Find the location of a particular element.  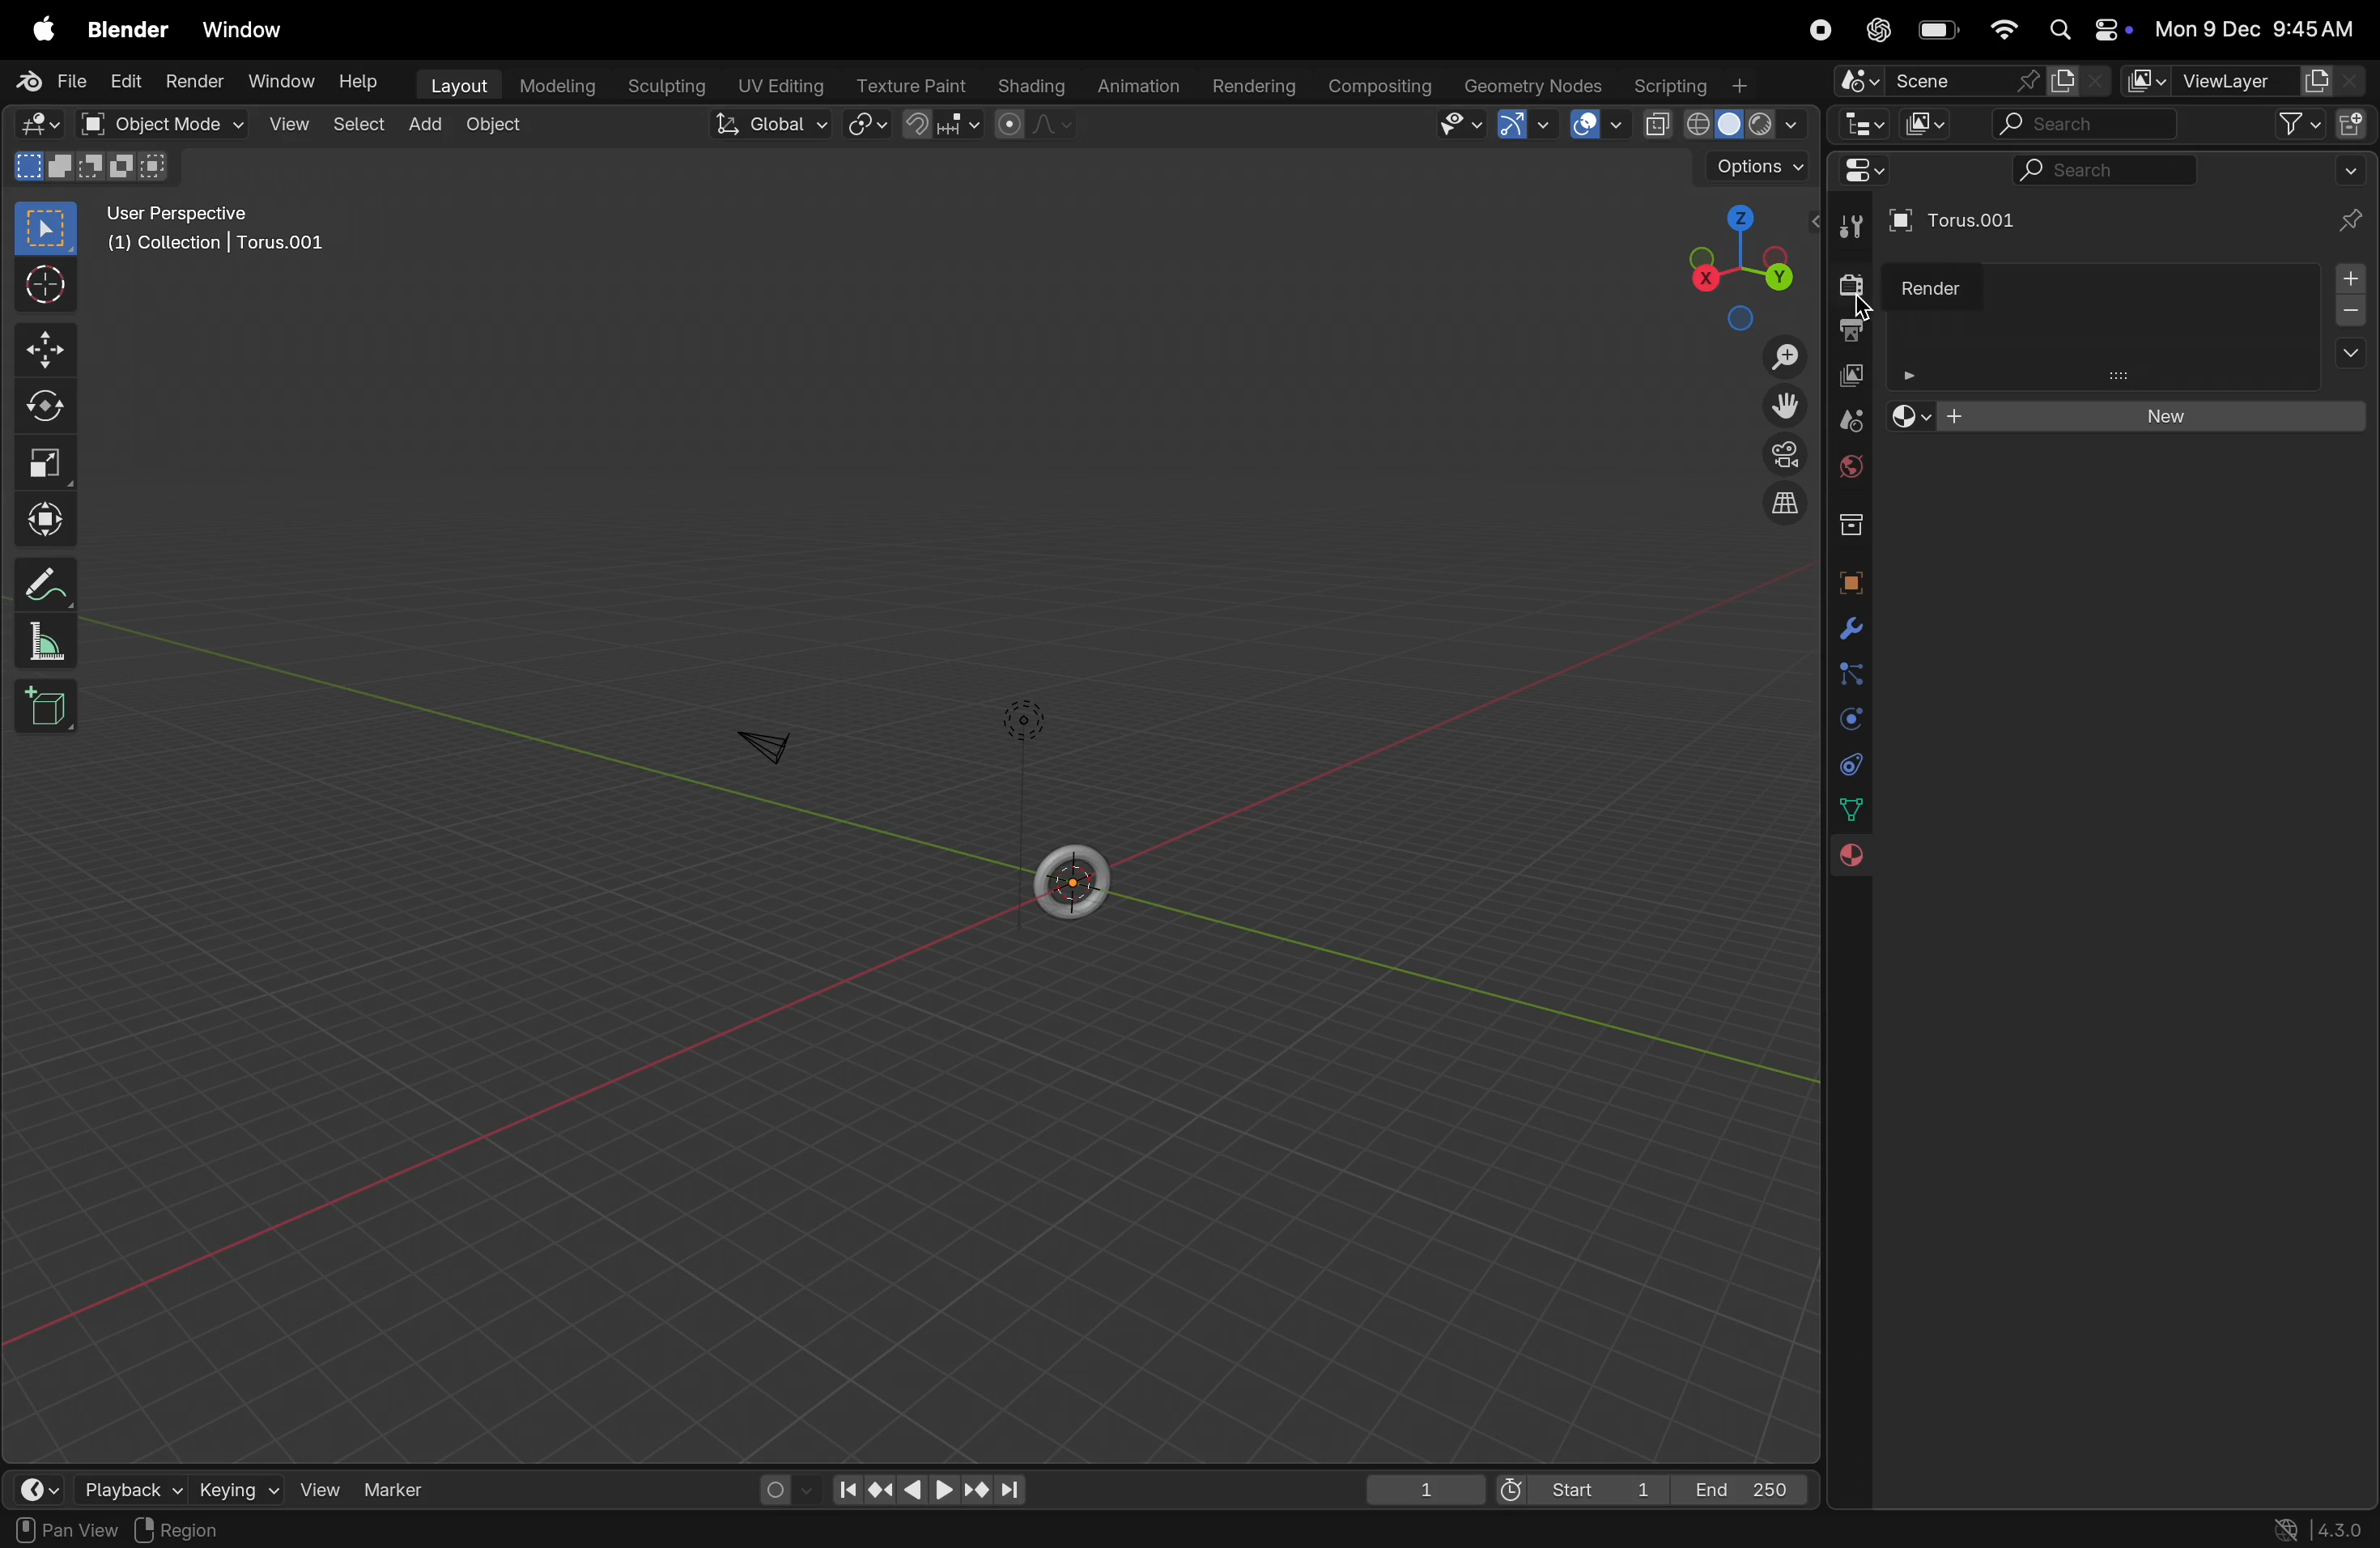

marker is located at coordinates (404, 1493).